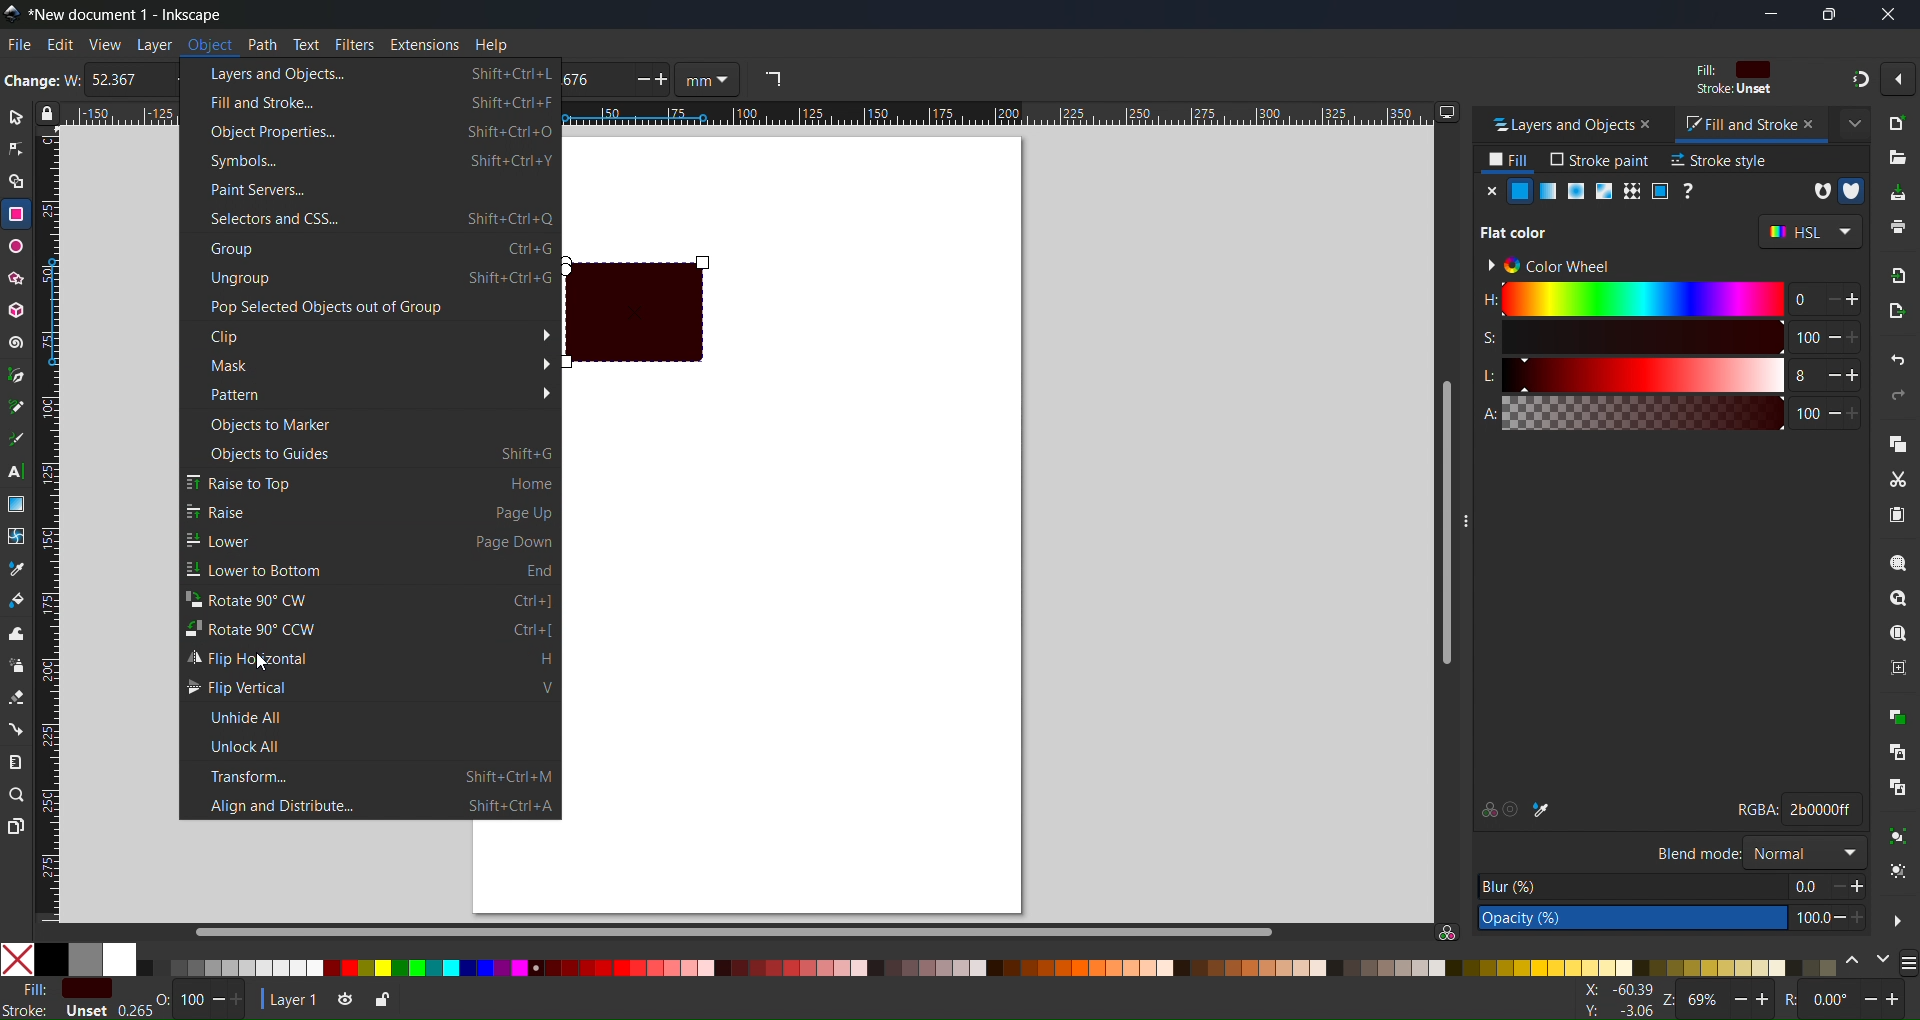 This screenshot has height=1020, width=1920. What do you see at coordinates (1897, 599) in the screenshot?
I see `Zoom drawing` at bounding box center [1897, 599].